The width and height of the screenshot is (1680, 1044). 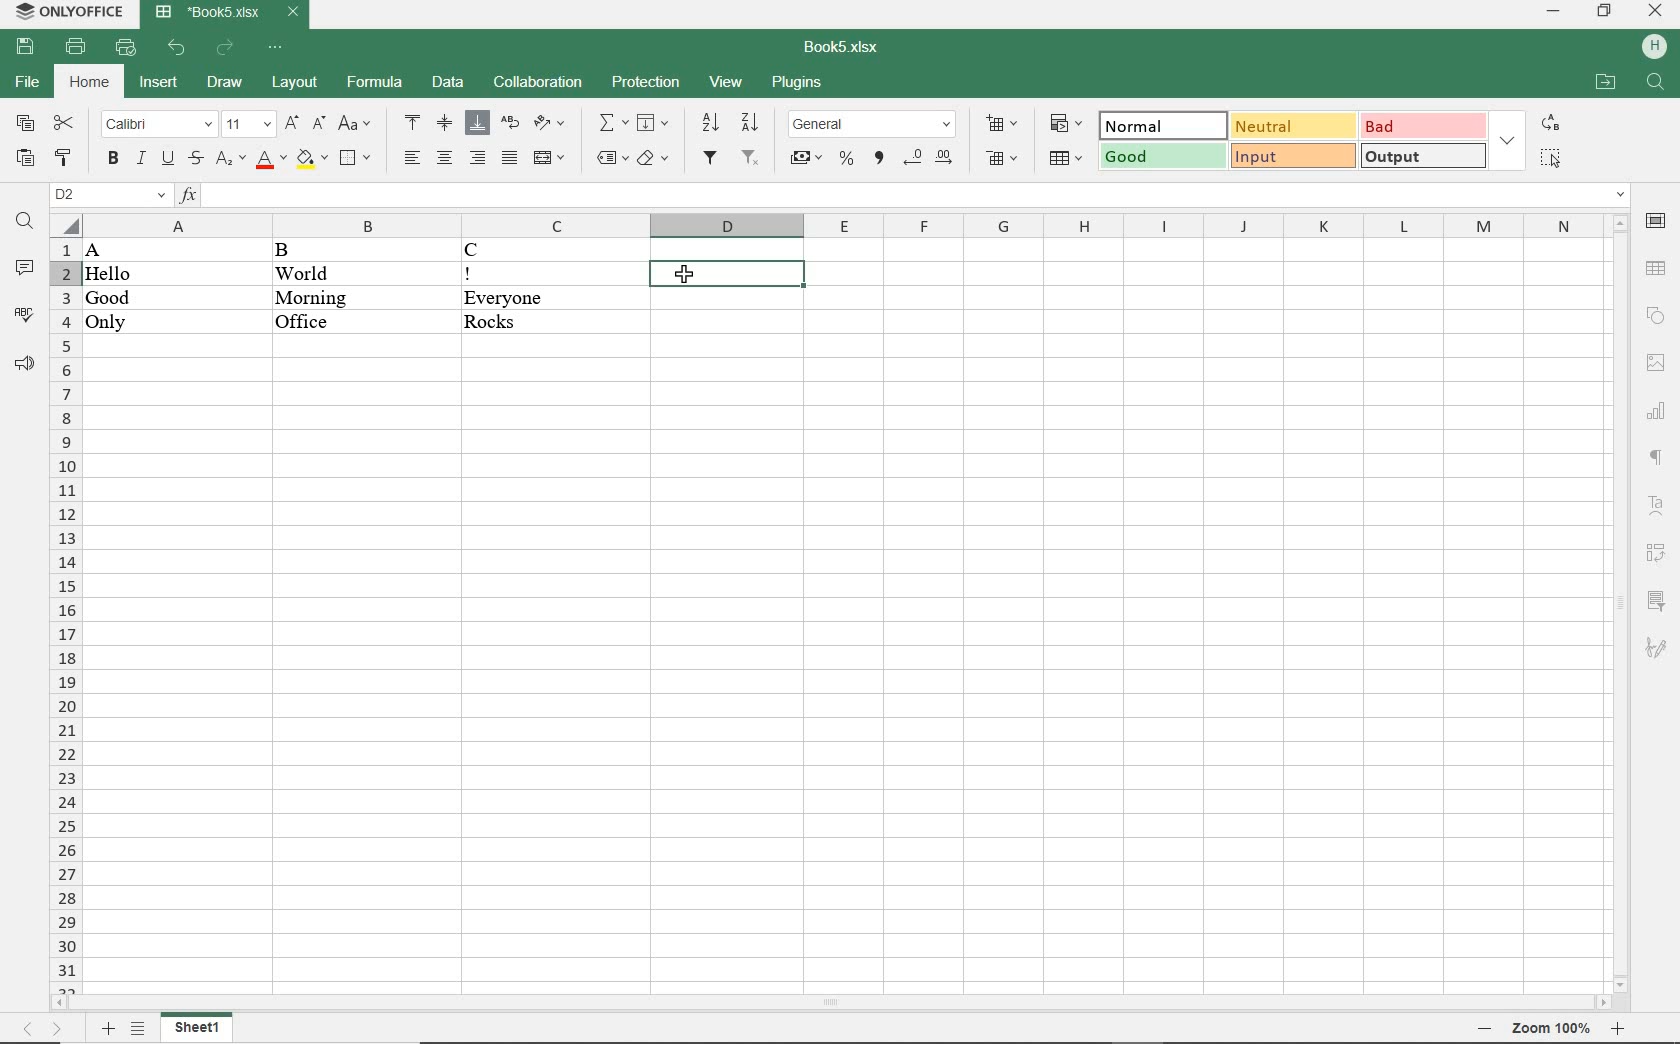 What do you see at coordinates (873, 123) in the screenshot?
I see `NUMBER FORMAT` at bounding box center [873, 123].